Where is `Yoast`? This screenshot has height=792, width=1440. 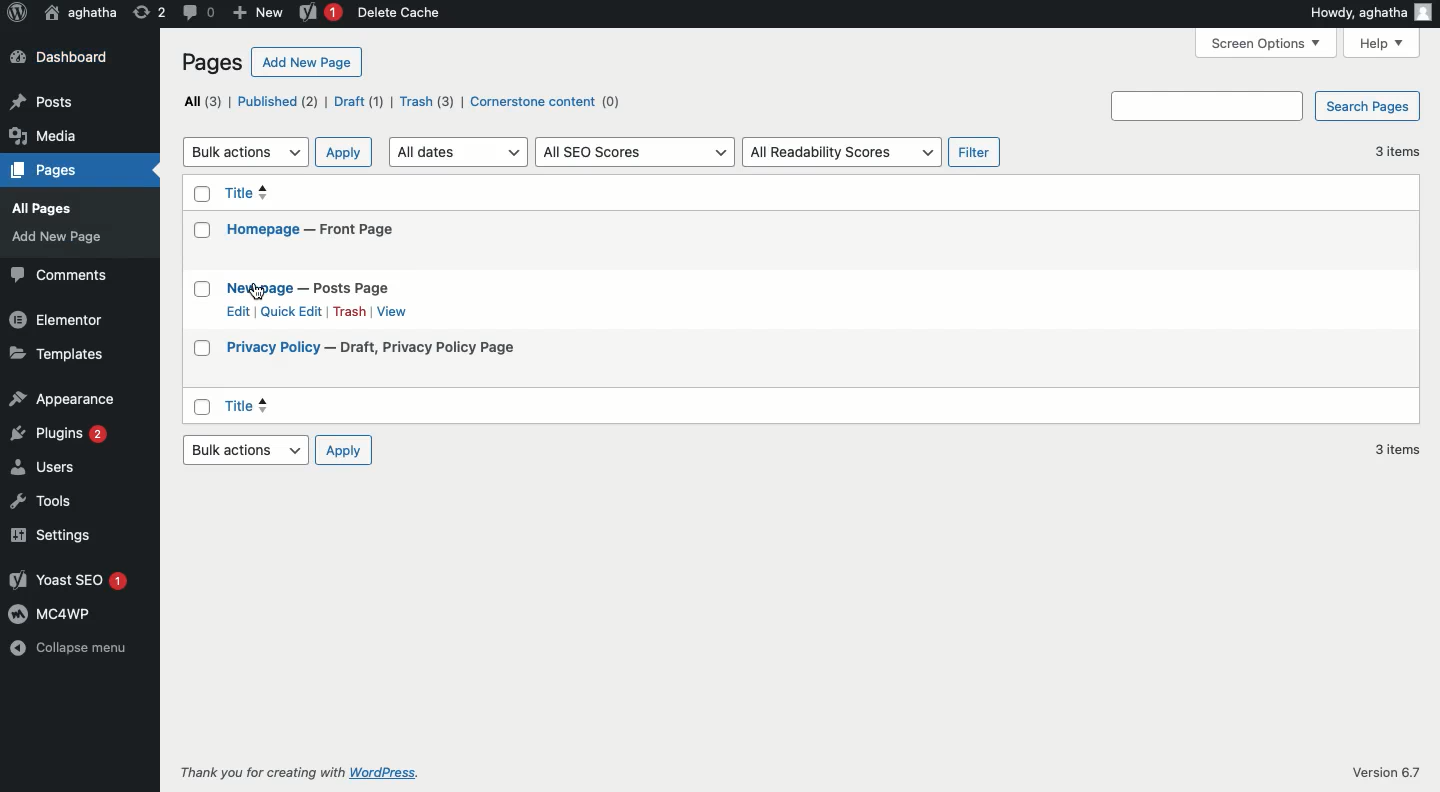
Yoast is located at coordinates (68, 581).